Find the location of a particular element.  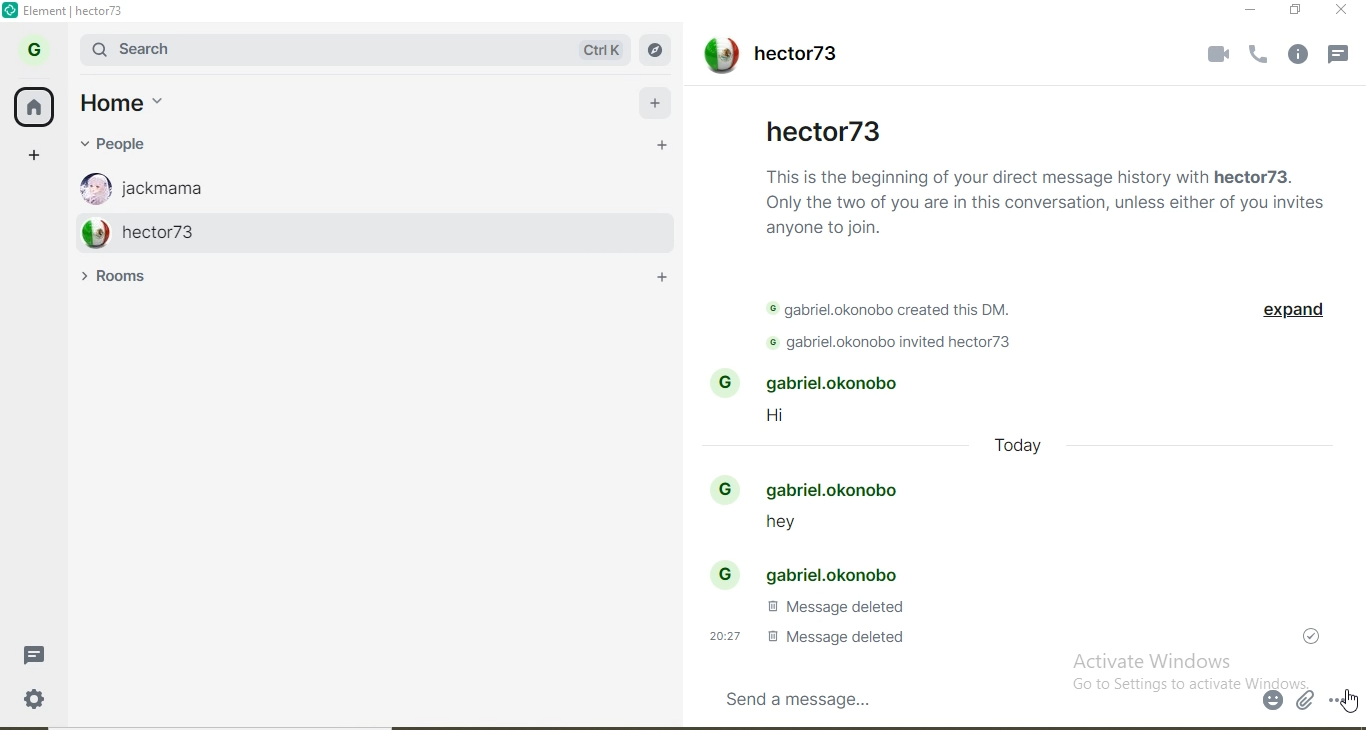

add is located at coordinates (657, 99).